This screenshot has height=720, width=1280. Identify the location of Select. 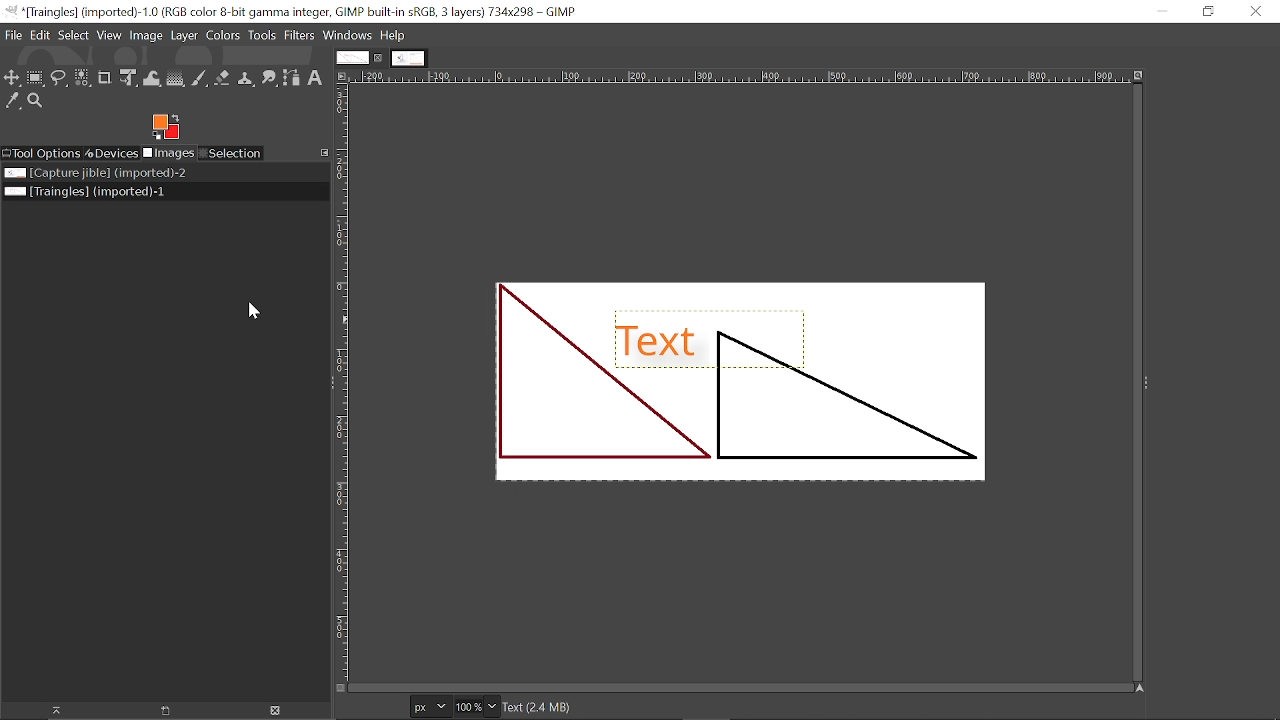
(73, 36).